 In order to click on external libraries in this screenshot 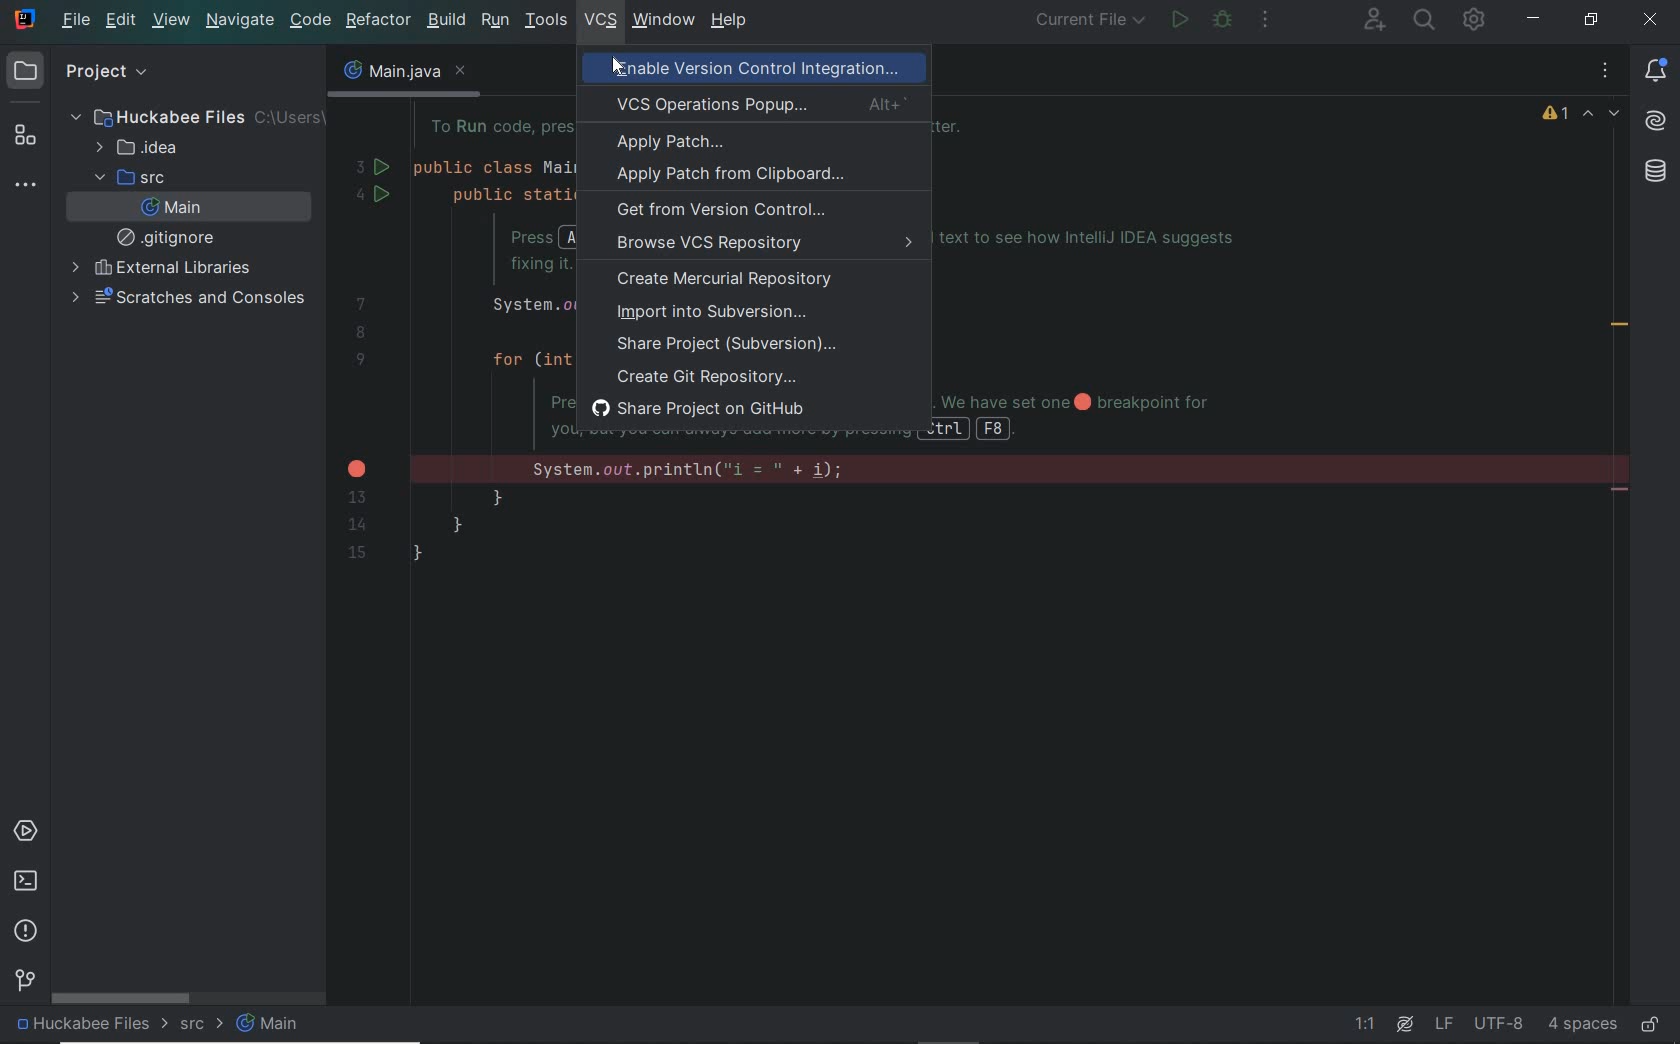, I will do `click(159, 268)`.